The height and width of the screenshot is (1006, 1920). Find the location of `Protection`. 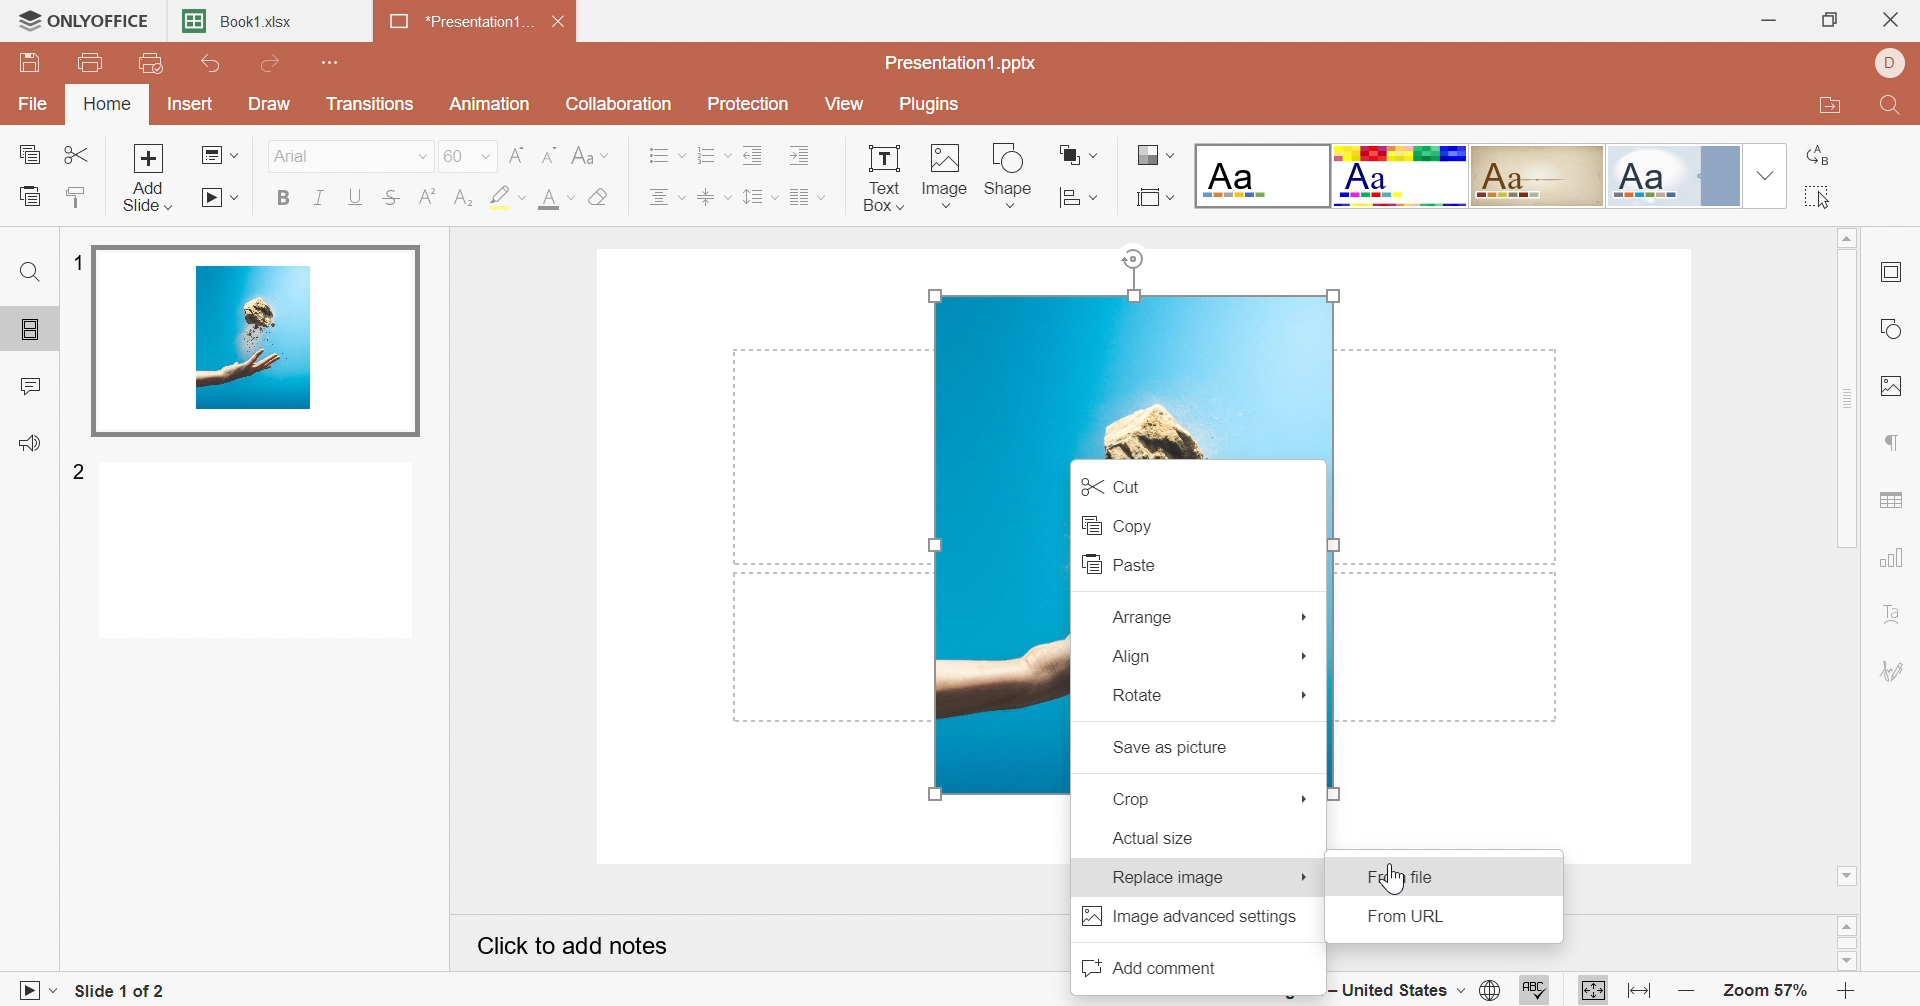

Protection is located at coordinates (751, 104).